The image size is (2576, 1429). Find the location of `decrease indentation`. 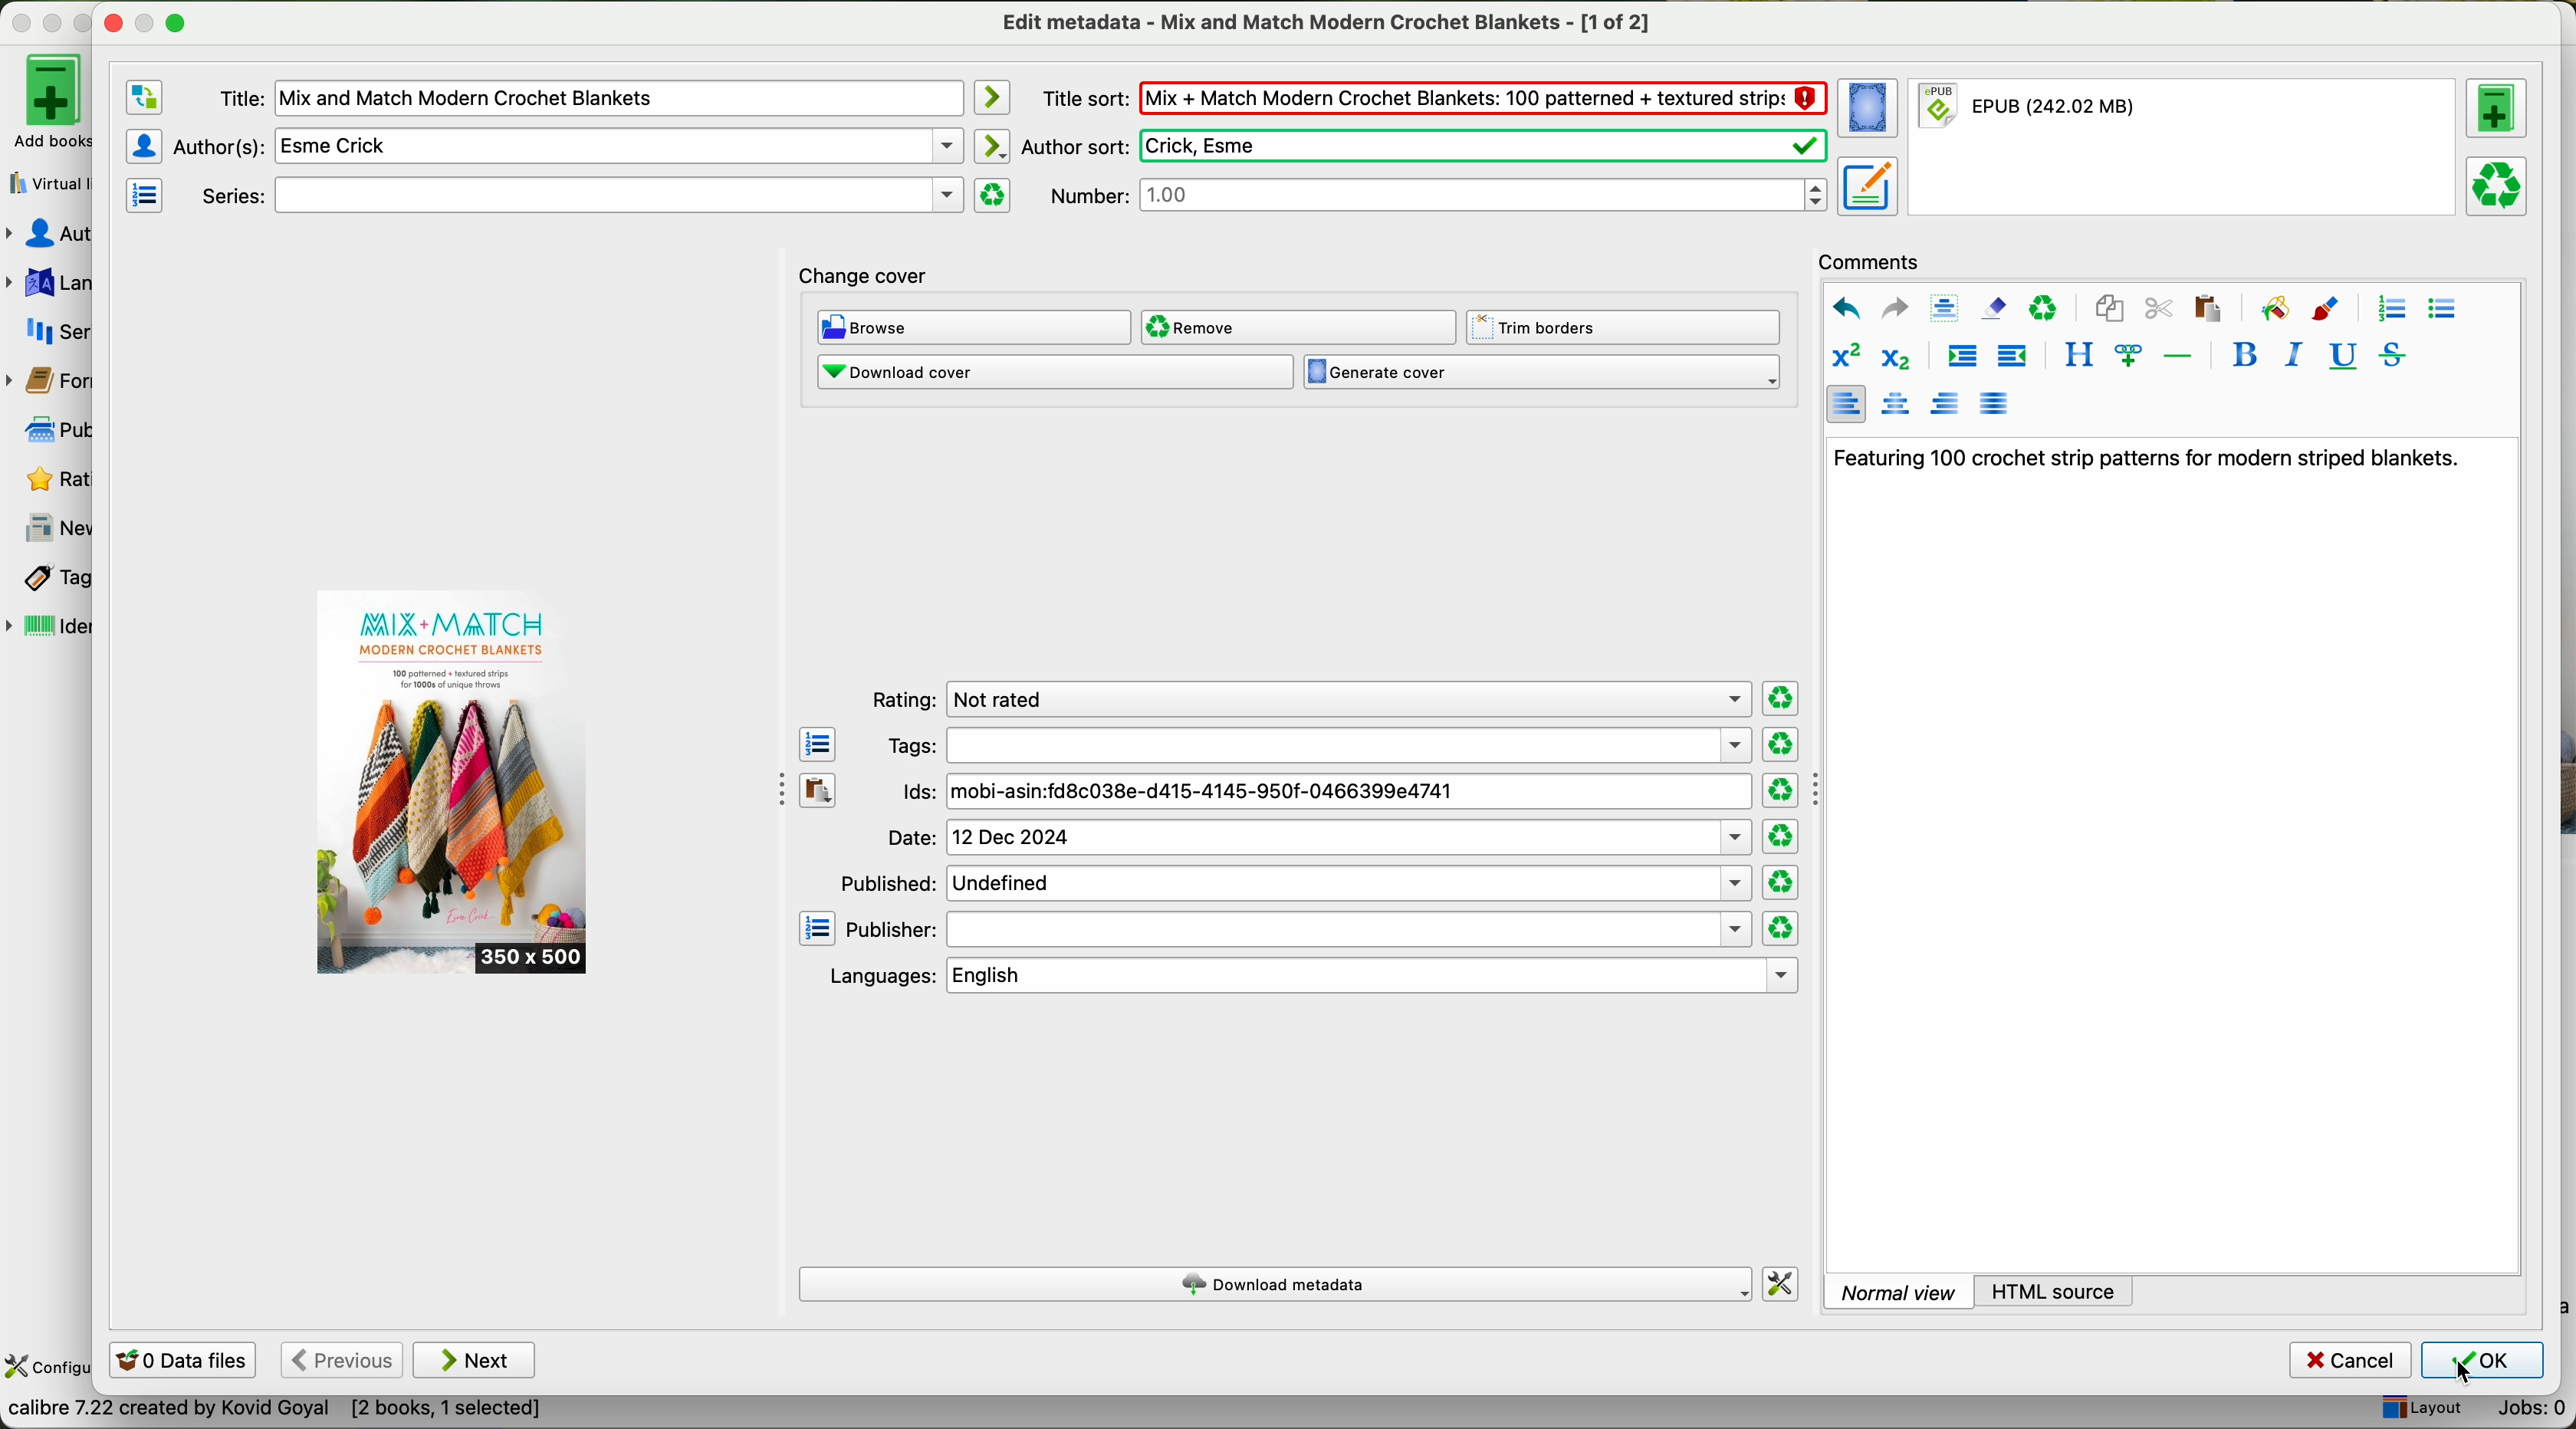

decrease indentation is located at coordinates (2010, 358).